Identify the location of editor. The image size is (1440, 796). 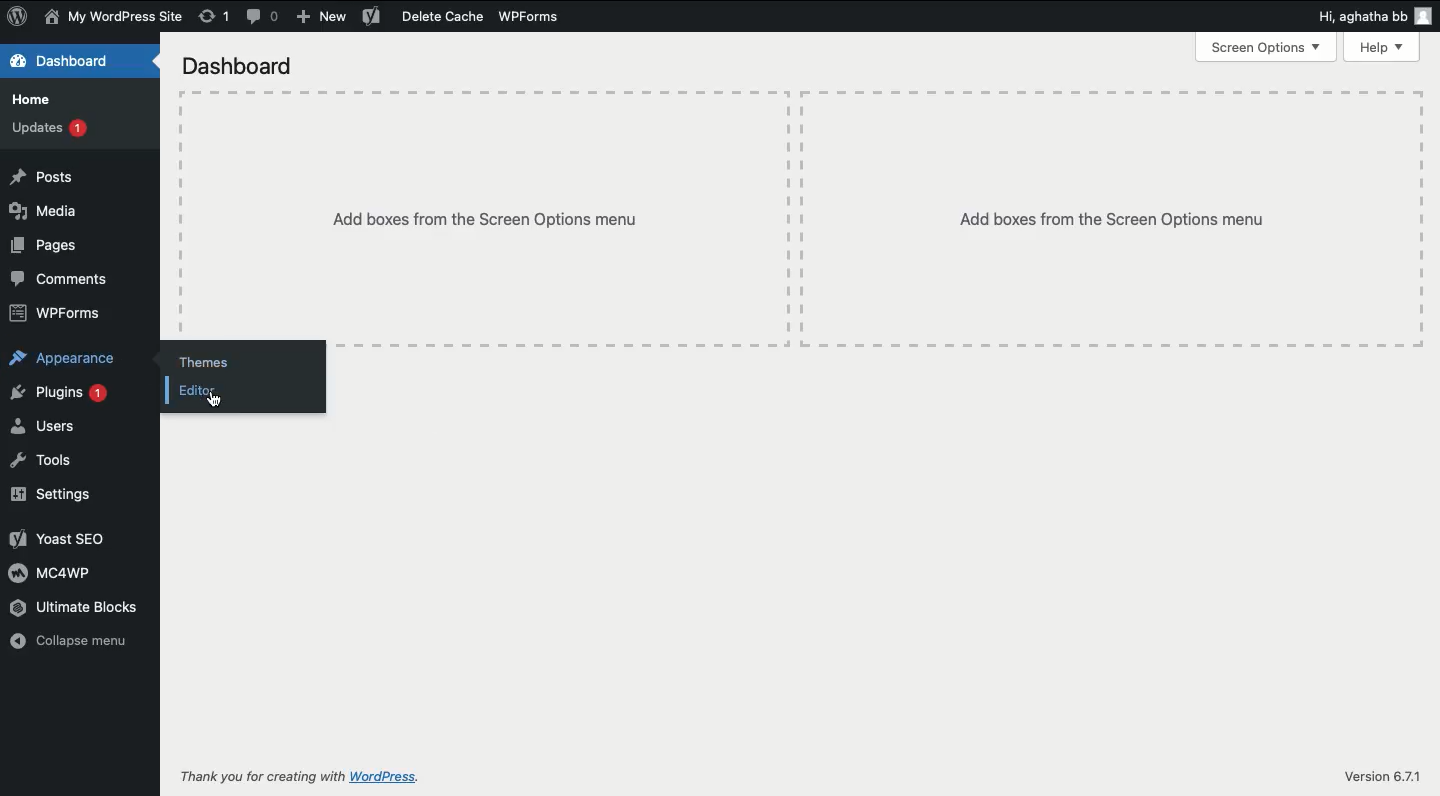
(211, 394).